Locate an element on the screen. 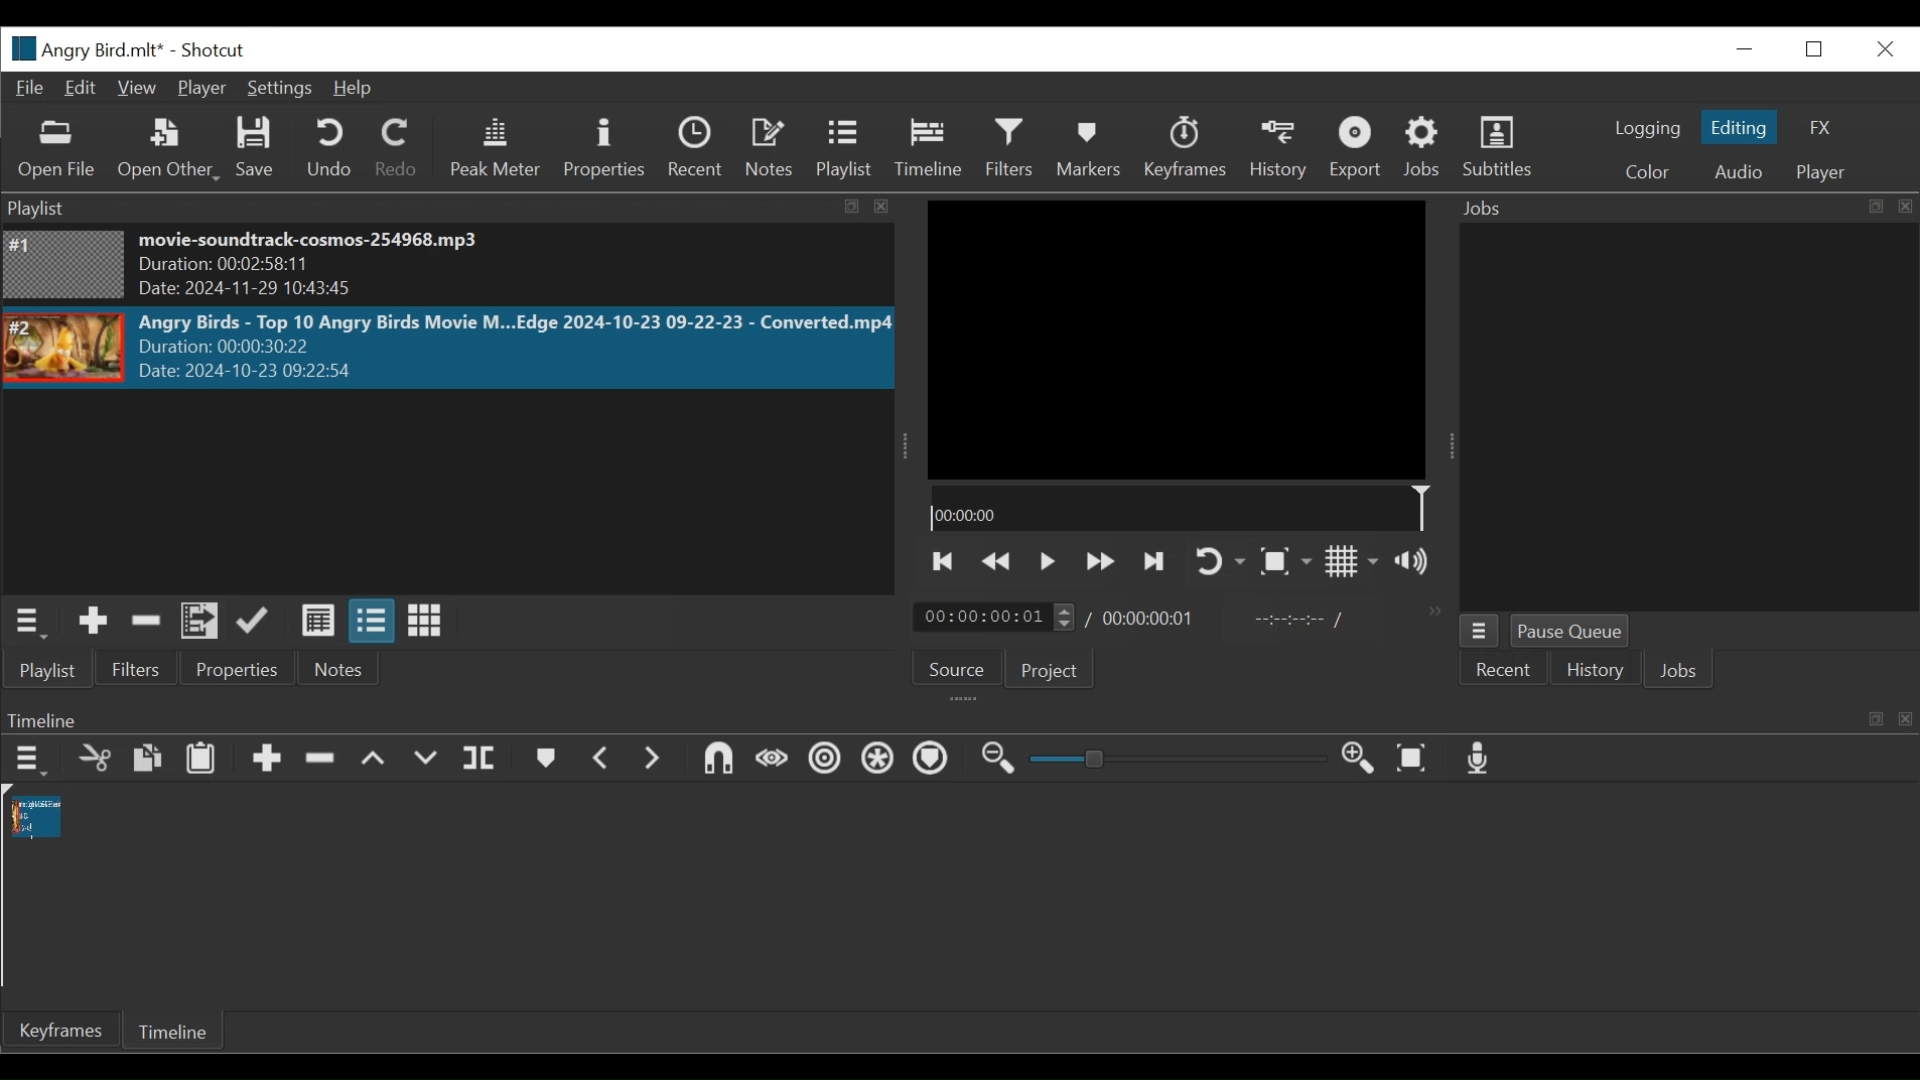 The width and height of the screenshot is (1920, 1080). Subtitles is located at coordinates (1505, 149).